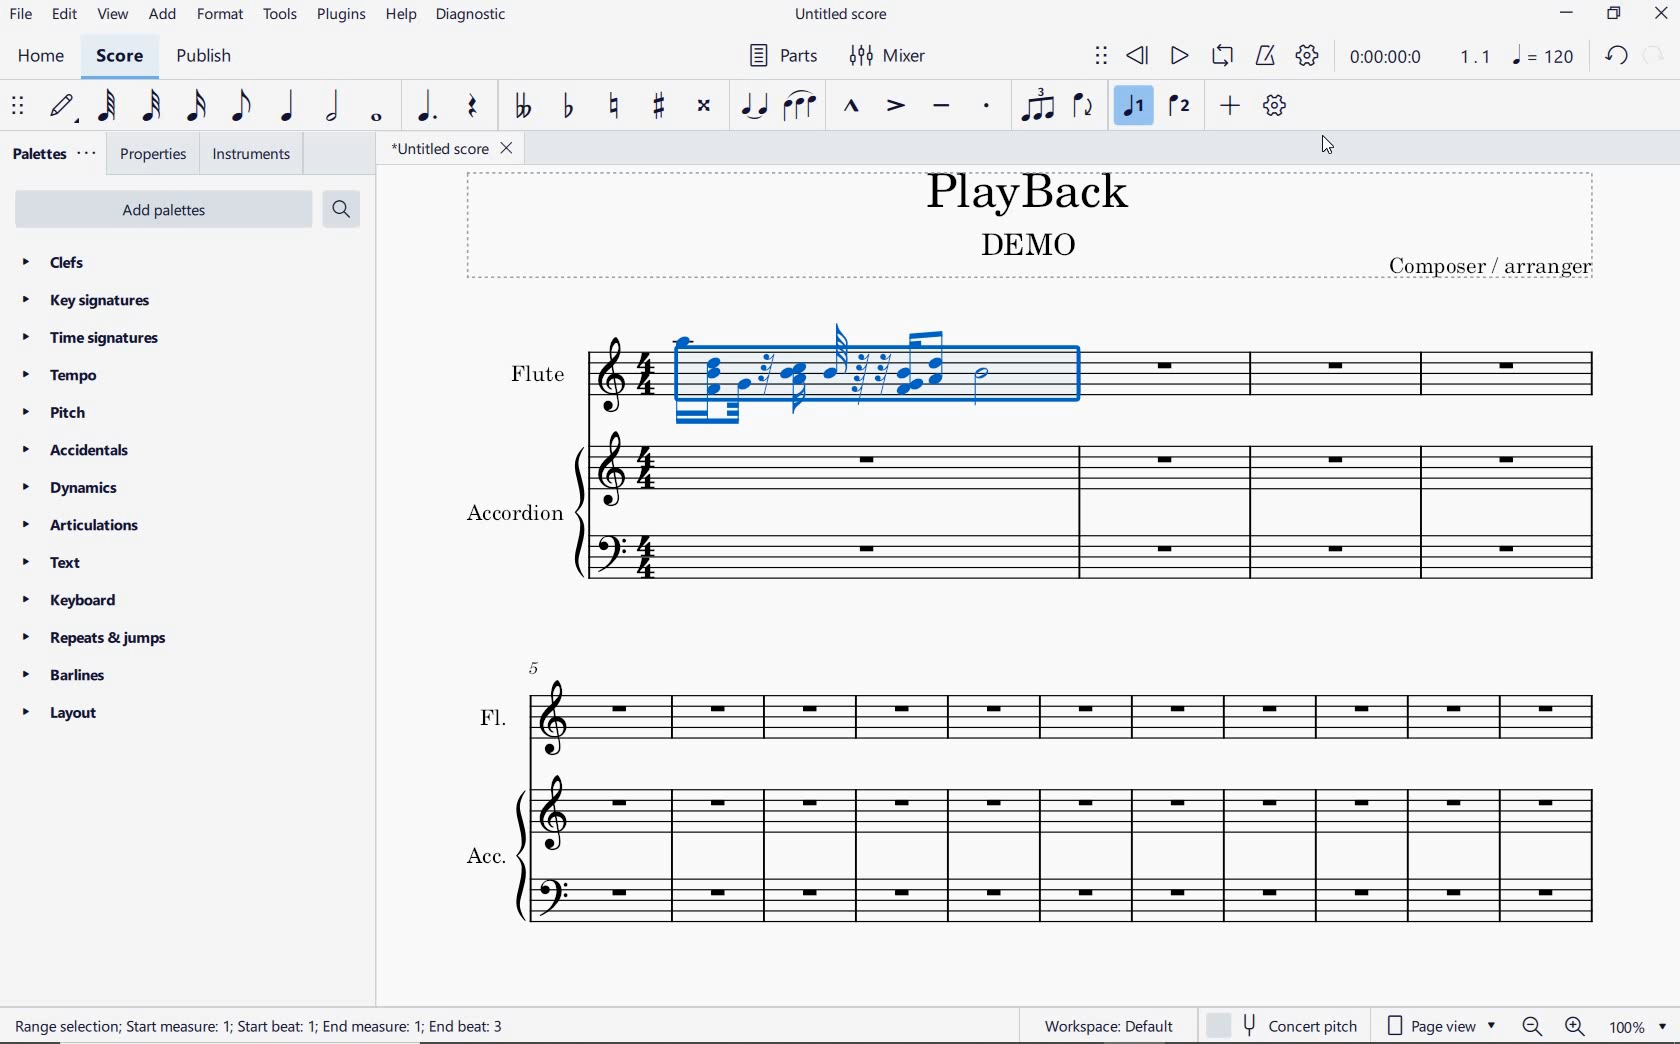 The width and height of the screenshot is (1680, 1044). What do you see at coordinates (1311, 56) in the screenshot?
I see `playback settings` at bounding box center [1311, 56].